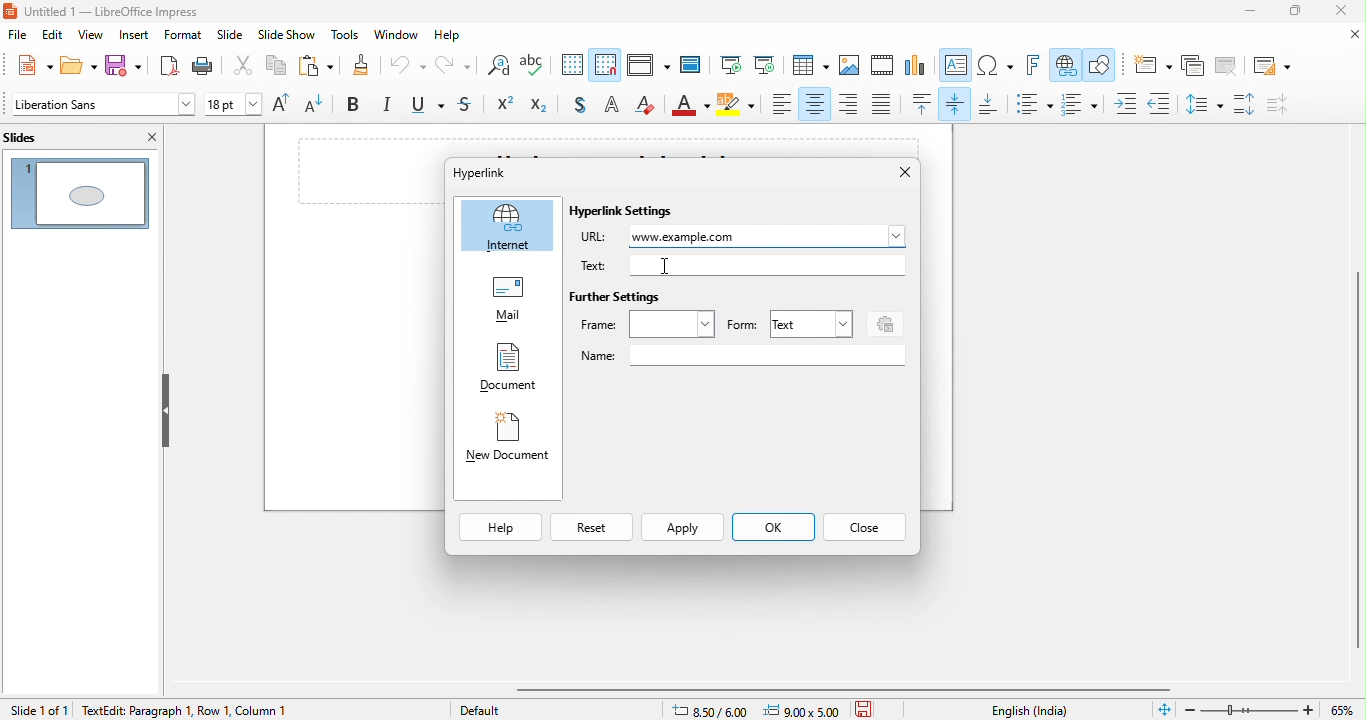 The height and width of the screenshot is (720, 1366). I want to click on delete slide, so click(1226, 66).